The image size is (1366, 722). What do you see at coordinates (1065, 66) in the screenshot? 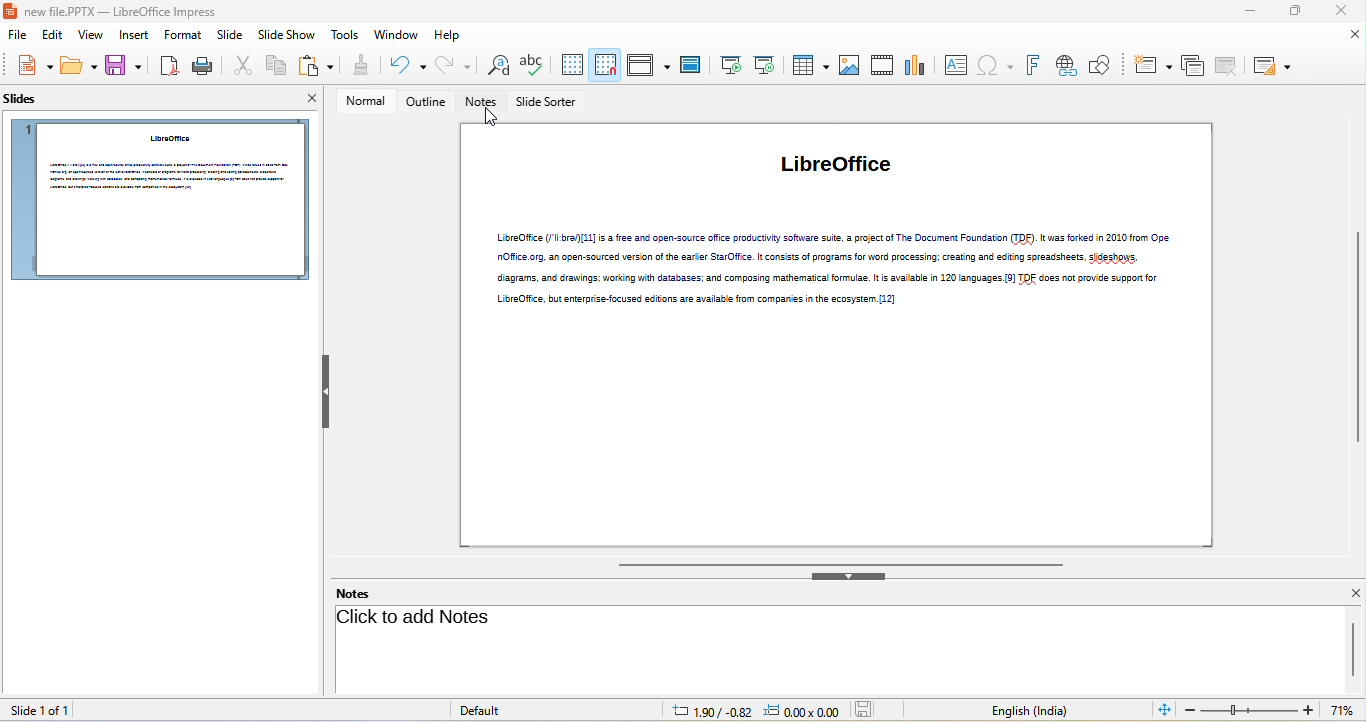
I see `hyperlink` at bounding box center [1065, 66].